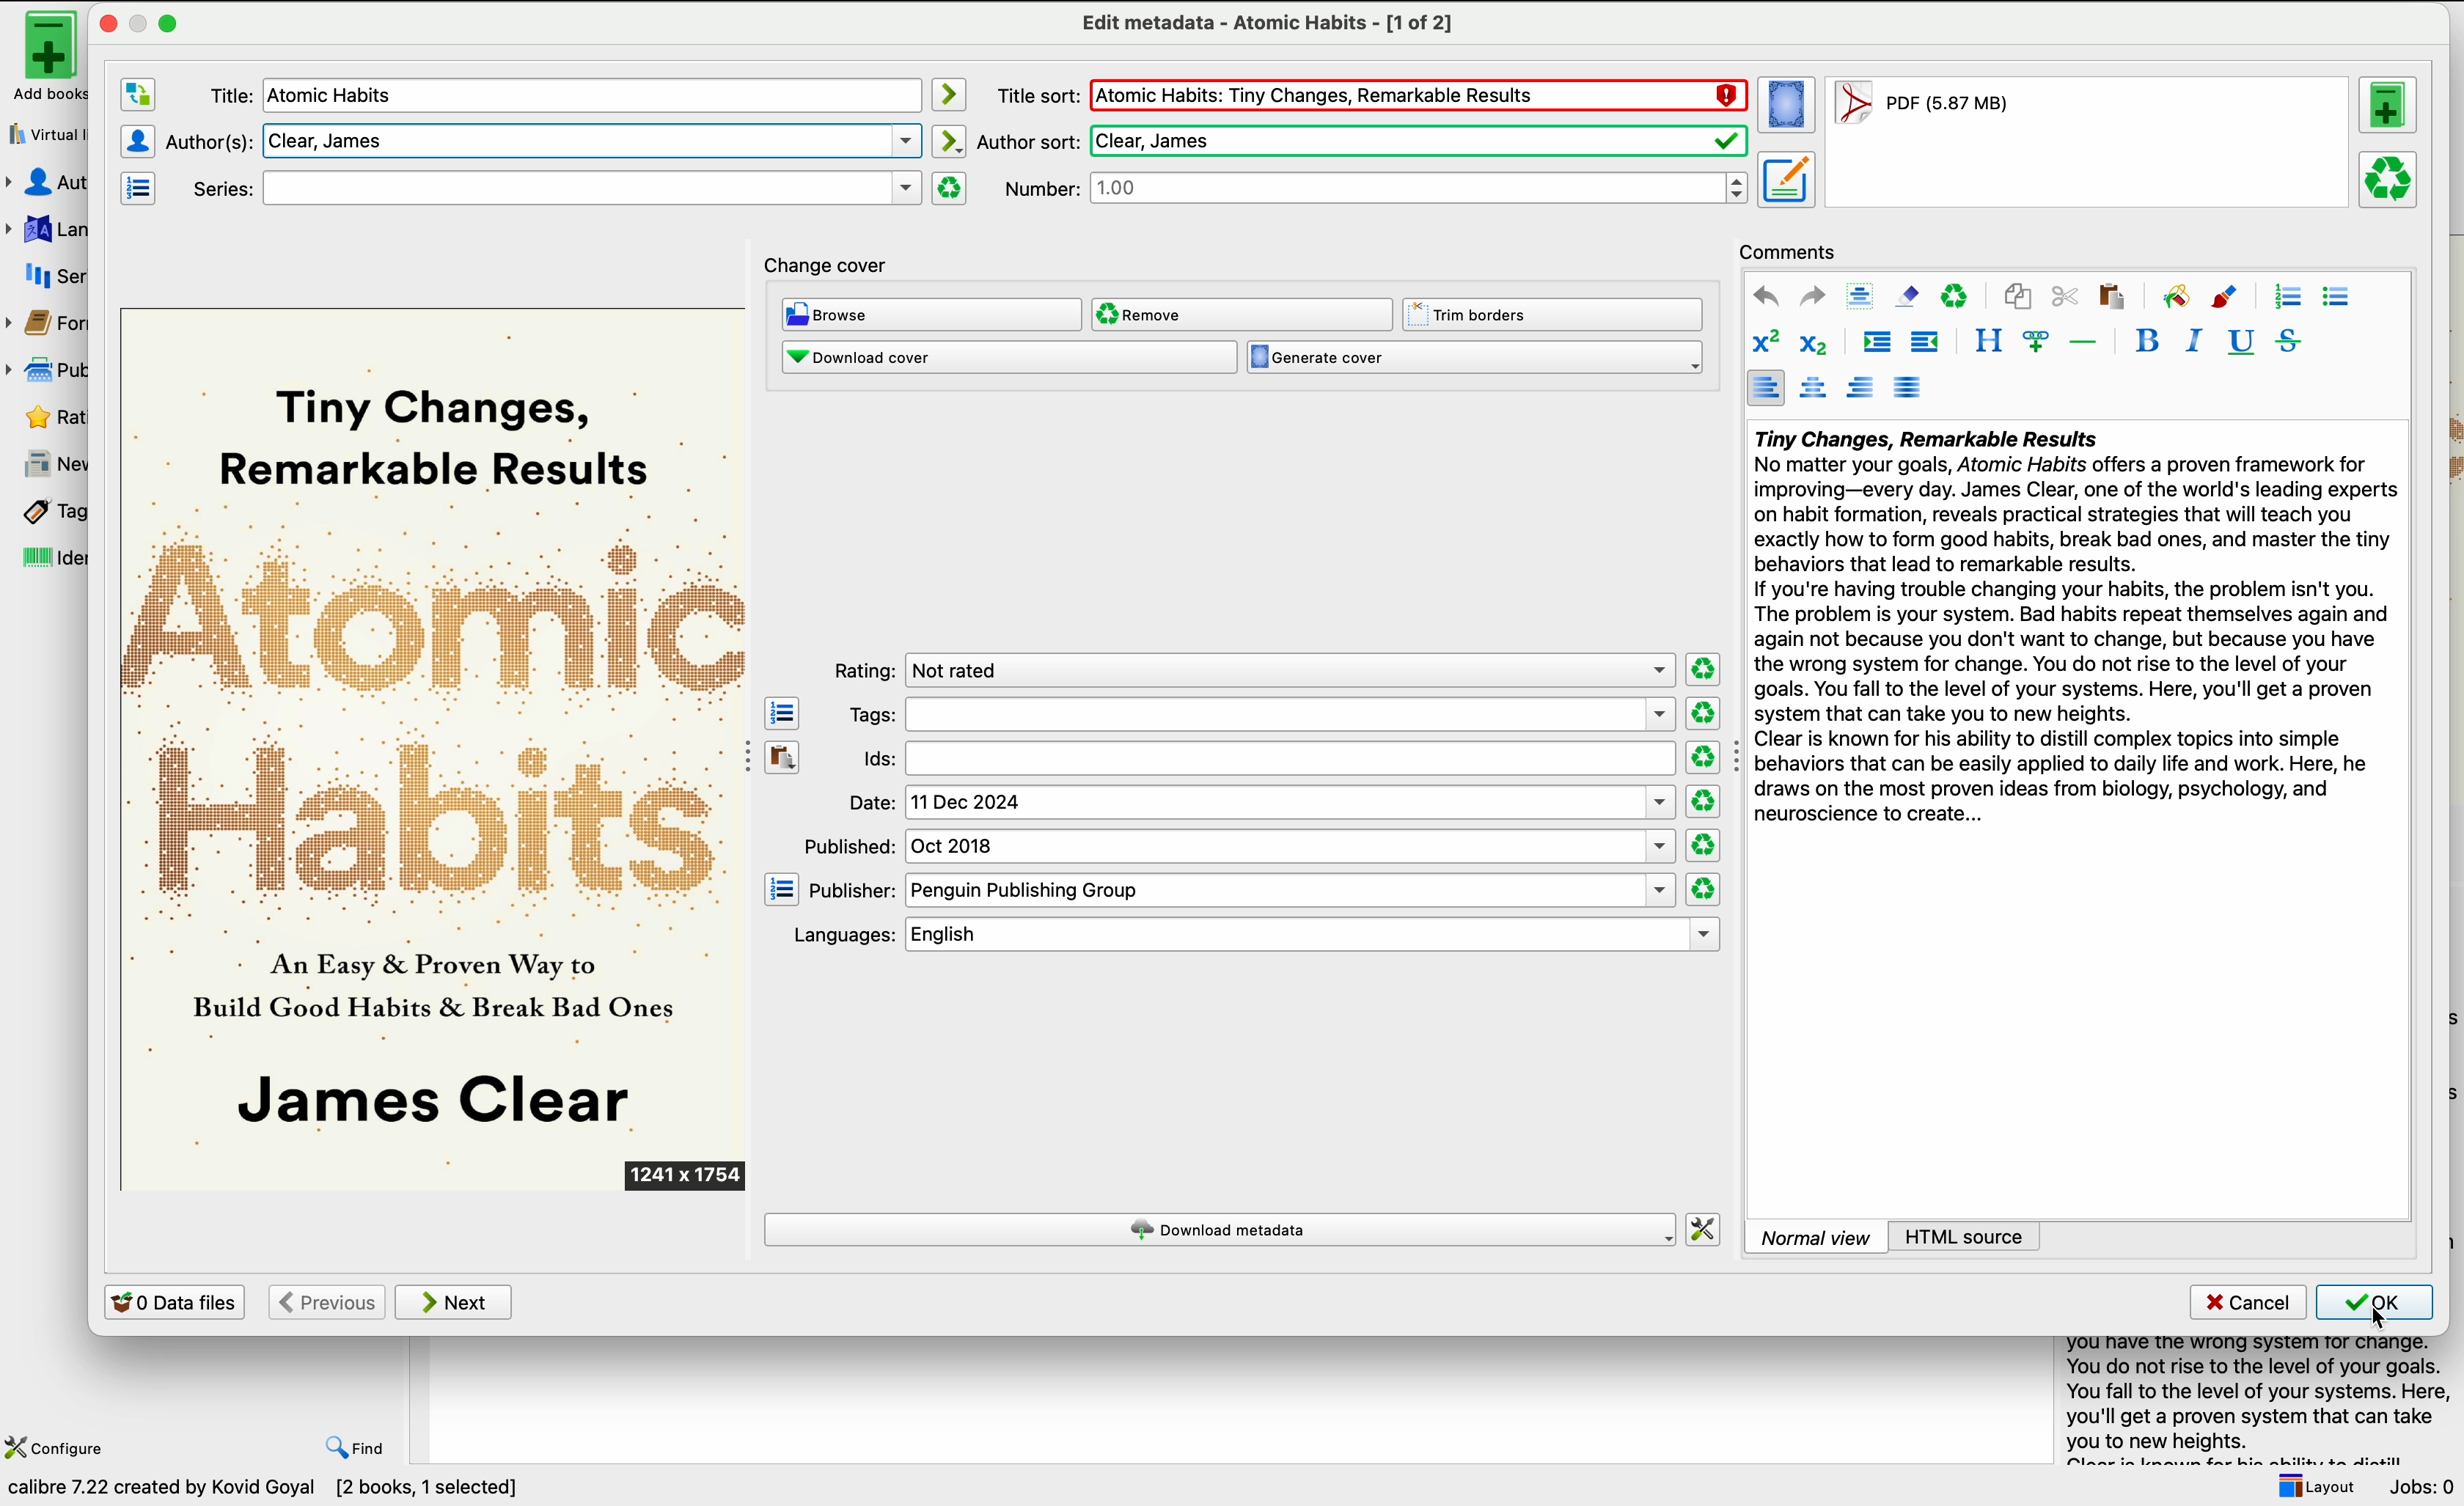  What do you see at coordinates (2084, 341) in the screenshot?
I see `insert separator` at bounding box center [2084, 341].